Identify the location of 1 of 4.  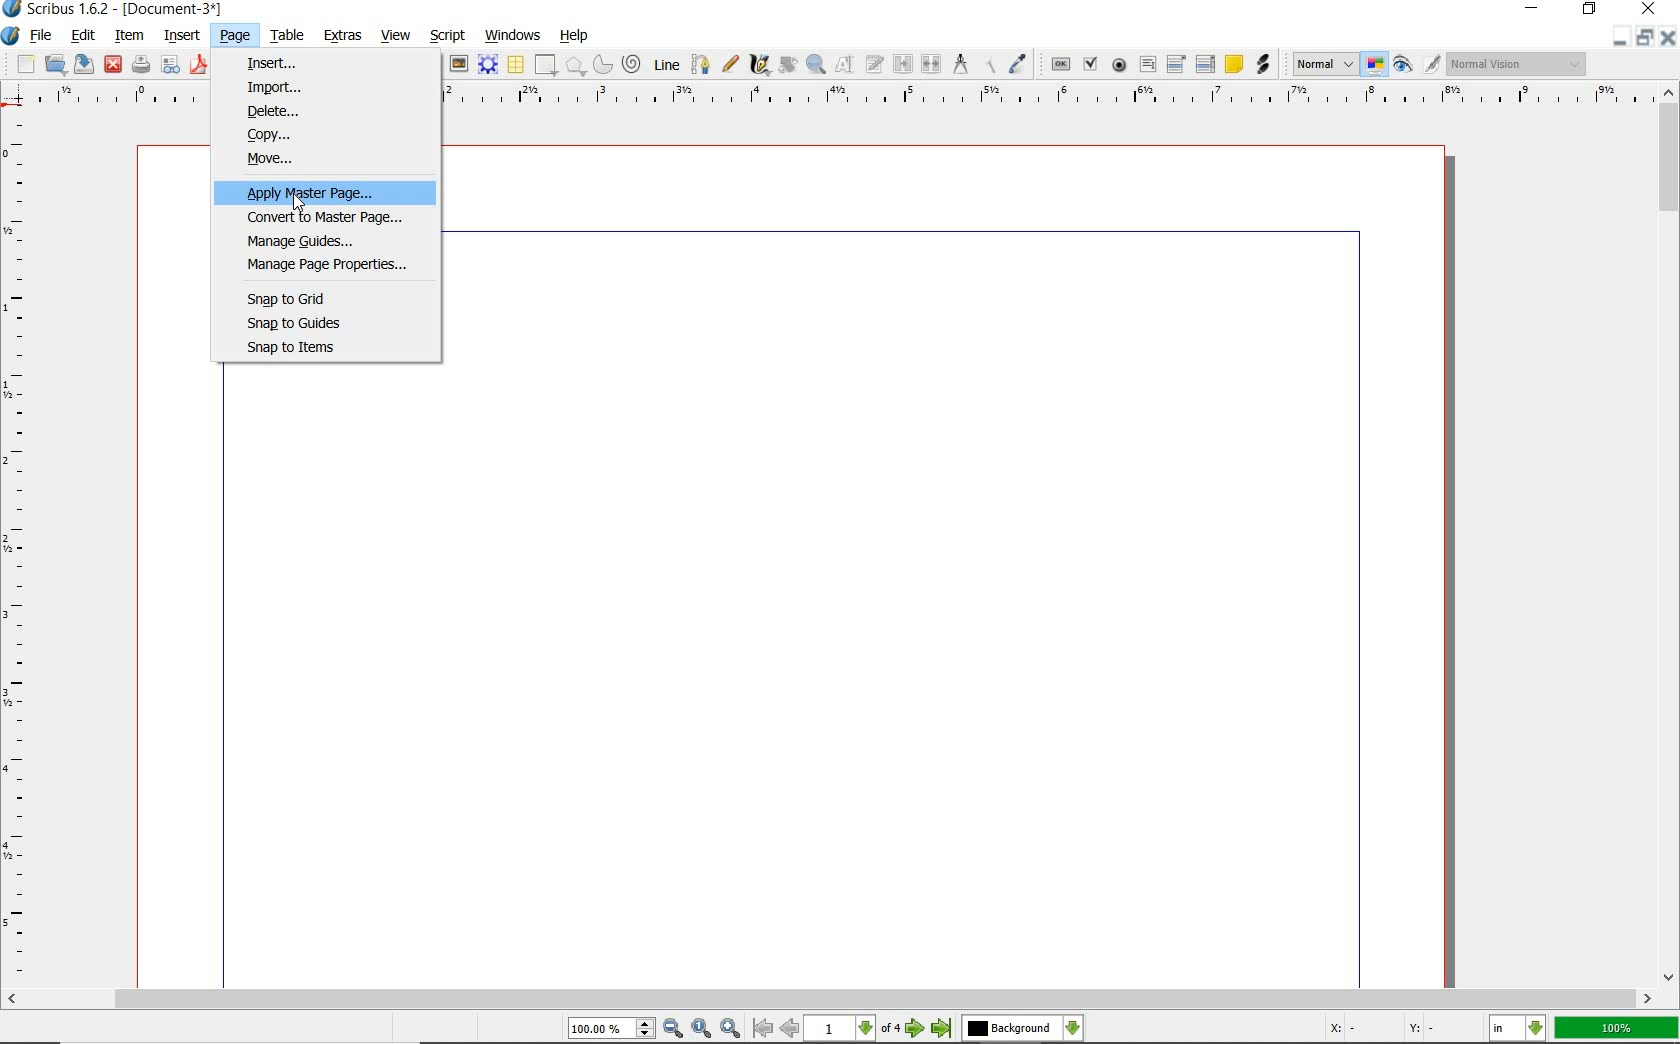
(855, 1030).